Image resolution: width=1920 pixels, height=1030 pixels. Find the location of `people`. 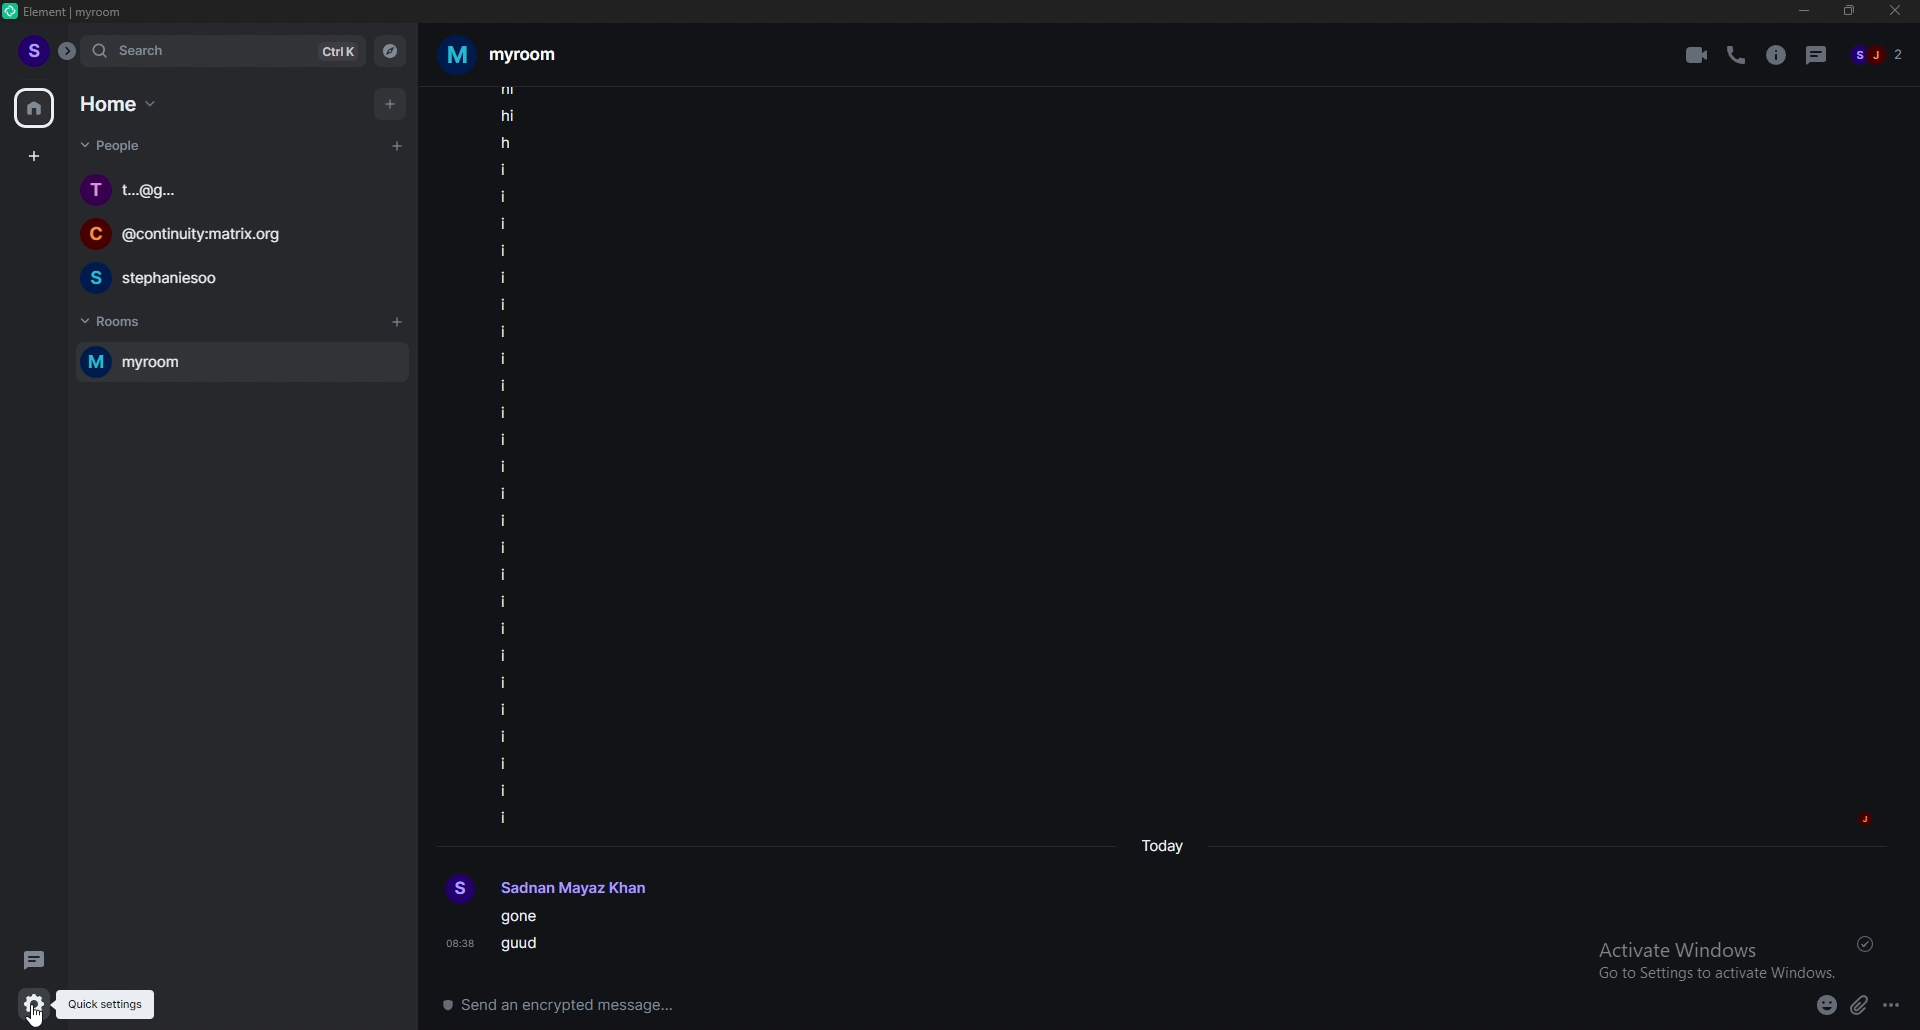

people is located at coordinates (1879, 56).